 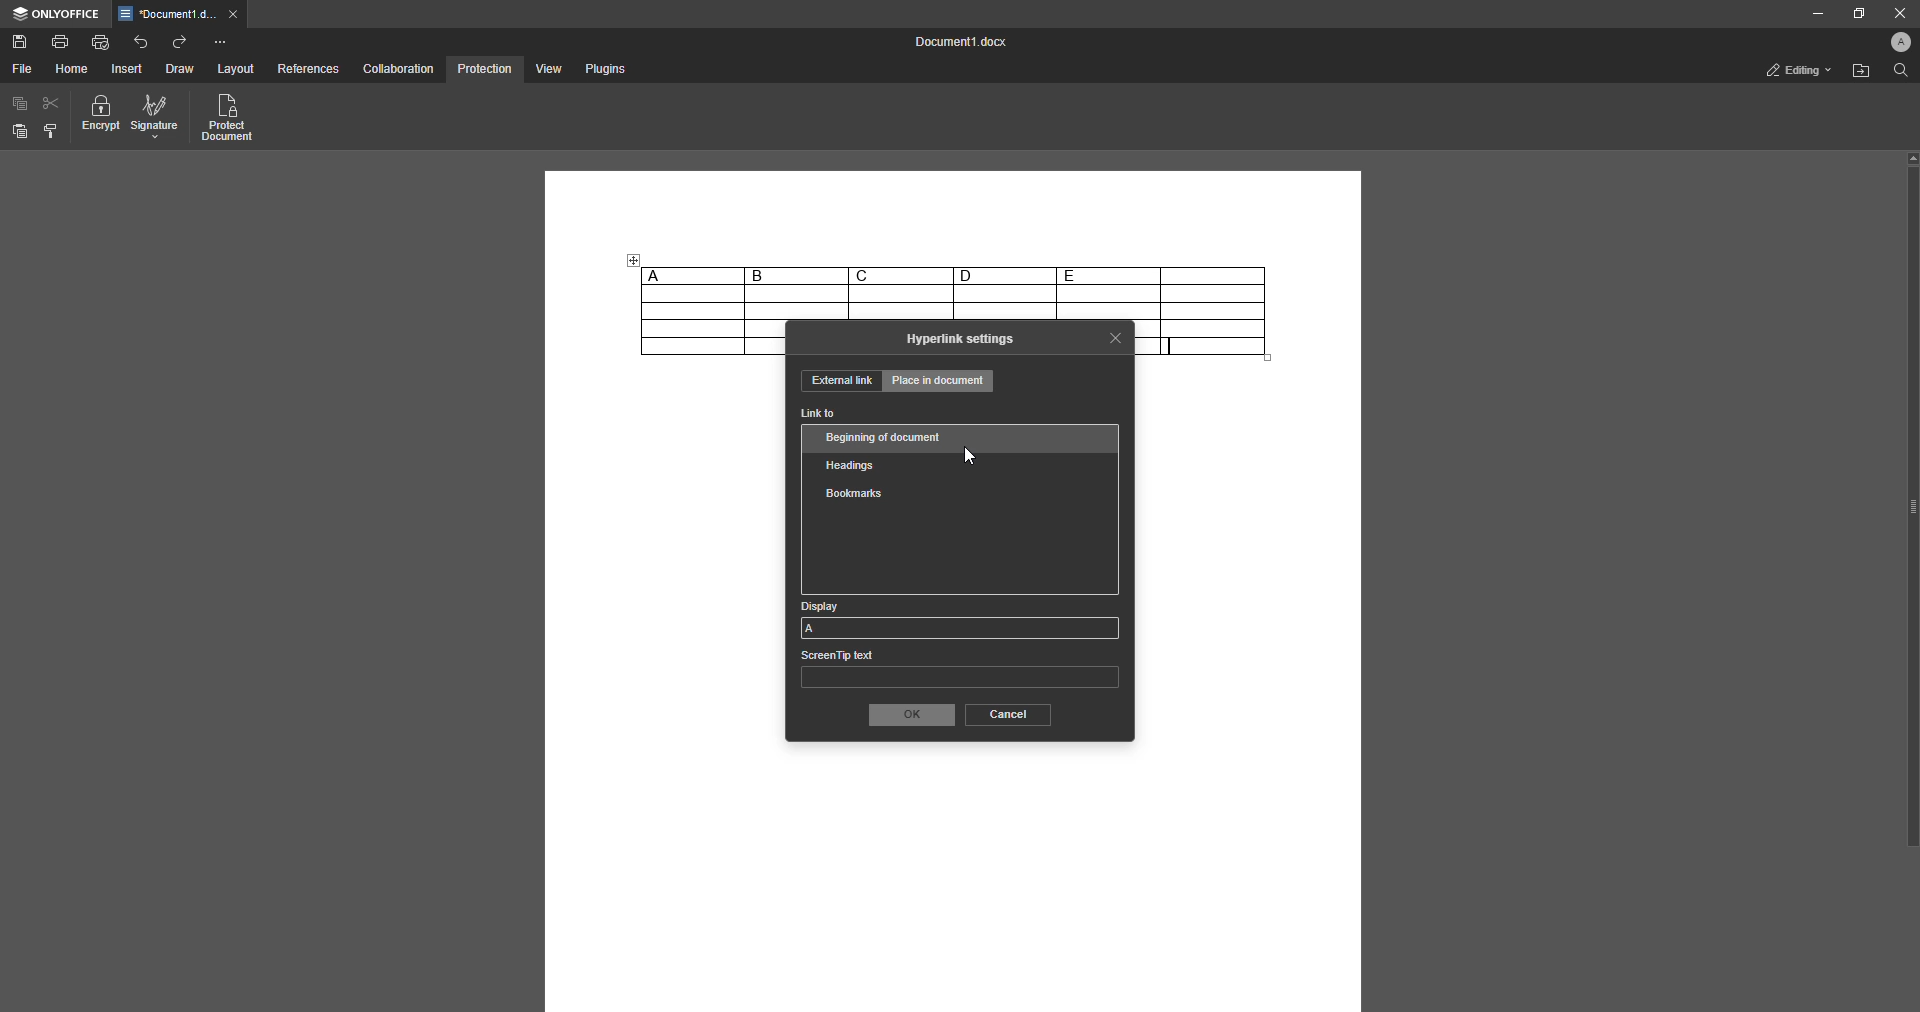 What do you see at coordinates (61, 40) in the screenshot?
I see `Print` at bounding box center [61, 40].